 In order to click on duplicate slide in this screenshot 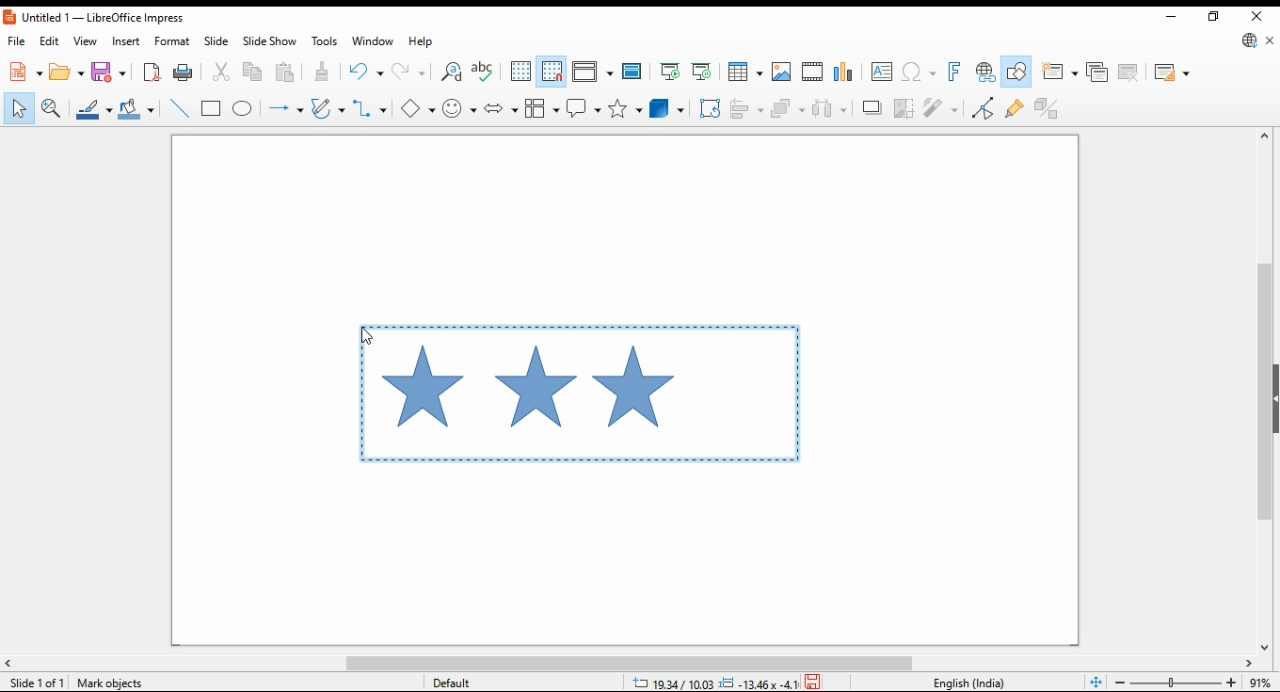, I will do `click(1098, 72)`.